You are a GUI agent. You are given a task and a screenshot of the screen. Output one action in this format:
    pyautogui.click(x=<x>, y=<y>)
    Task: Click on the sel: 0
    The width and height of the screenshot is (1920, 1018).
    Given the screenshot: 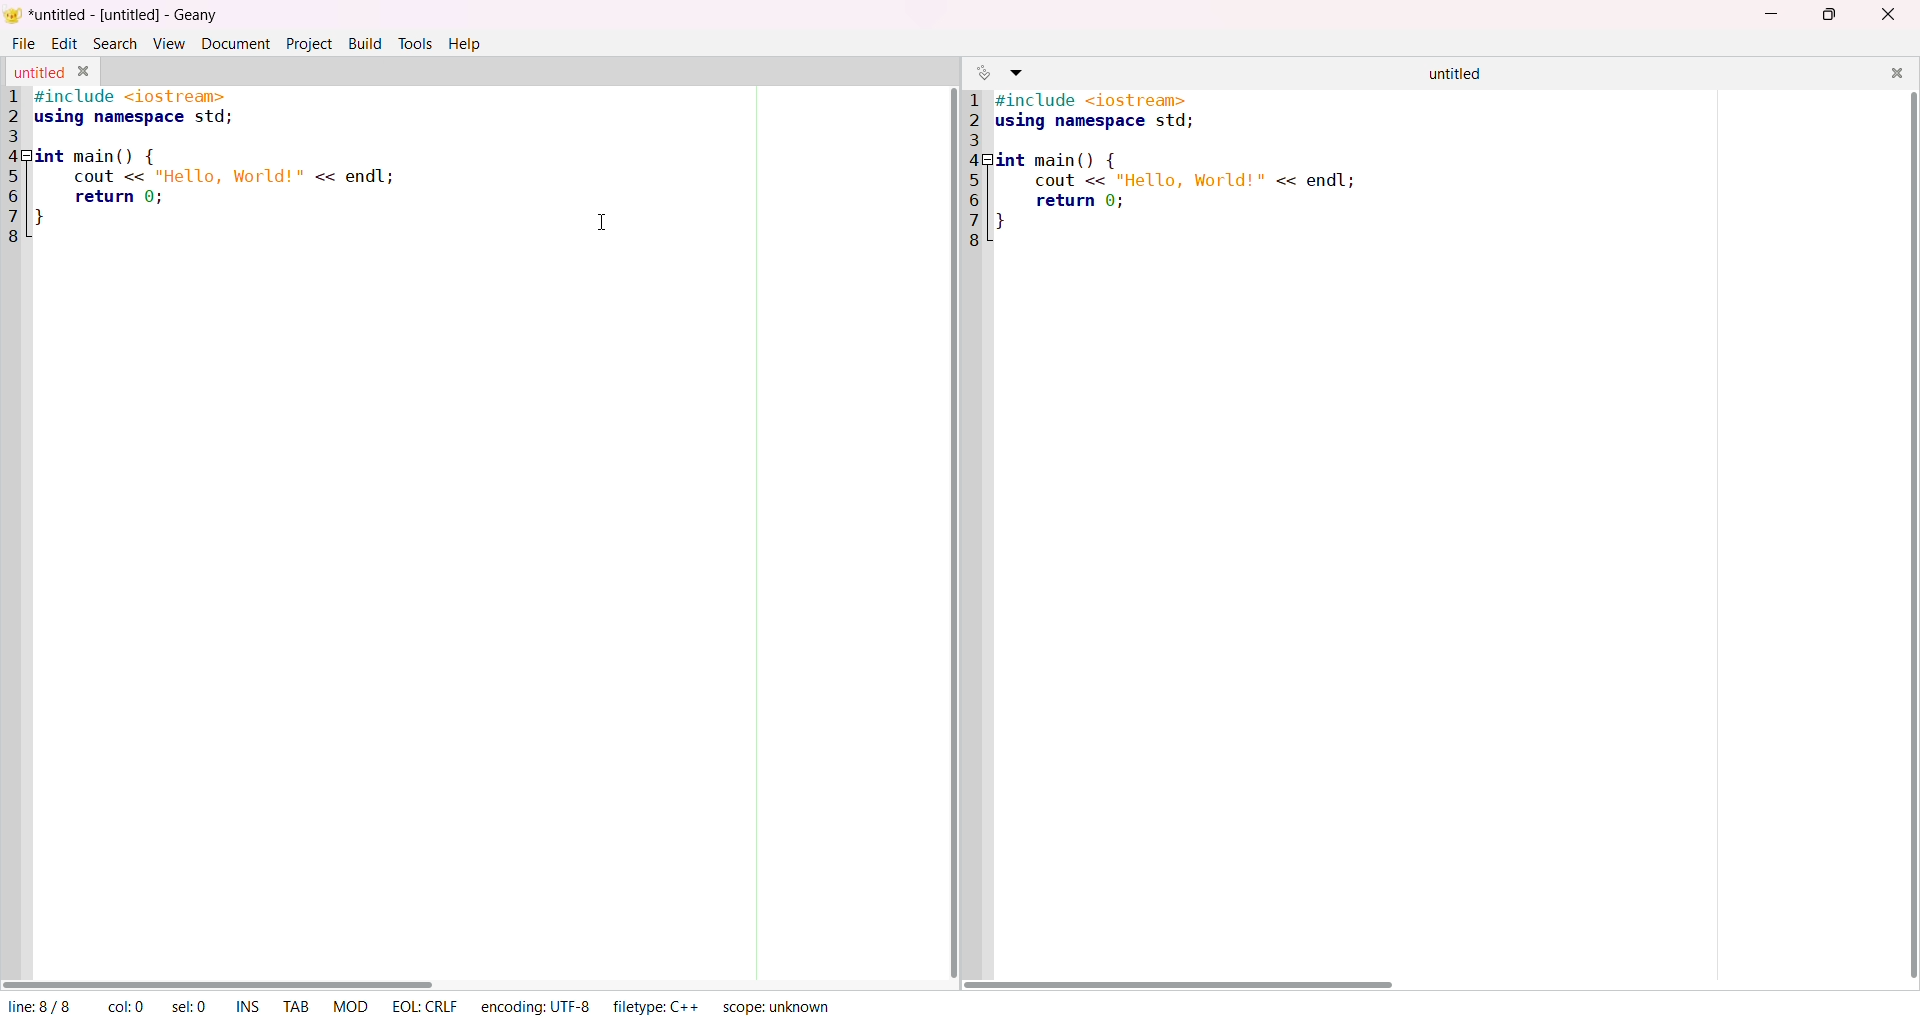 What is the action you would take?
    pyautogui.click(x=193, y=1006)
    